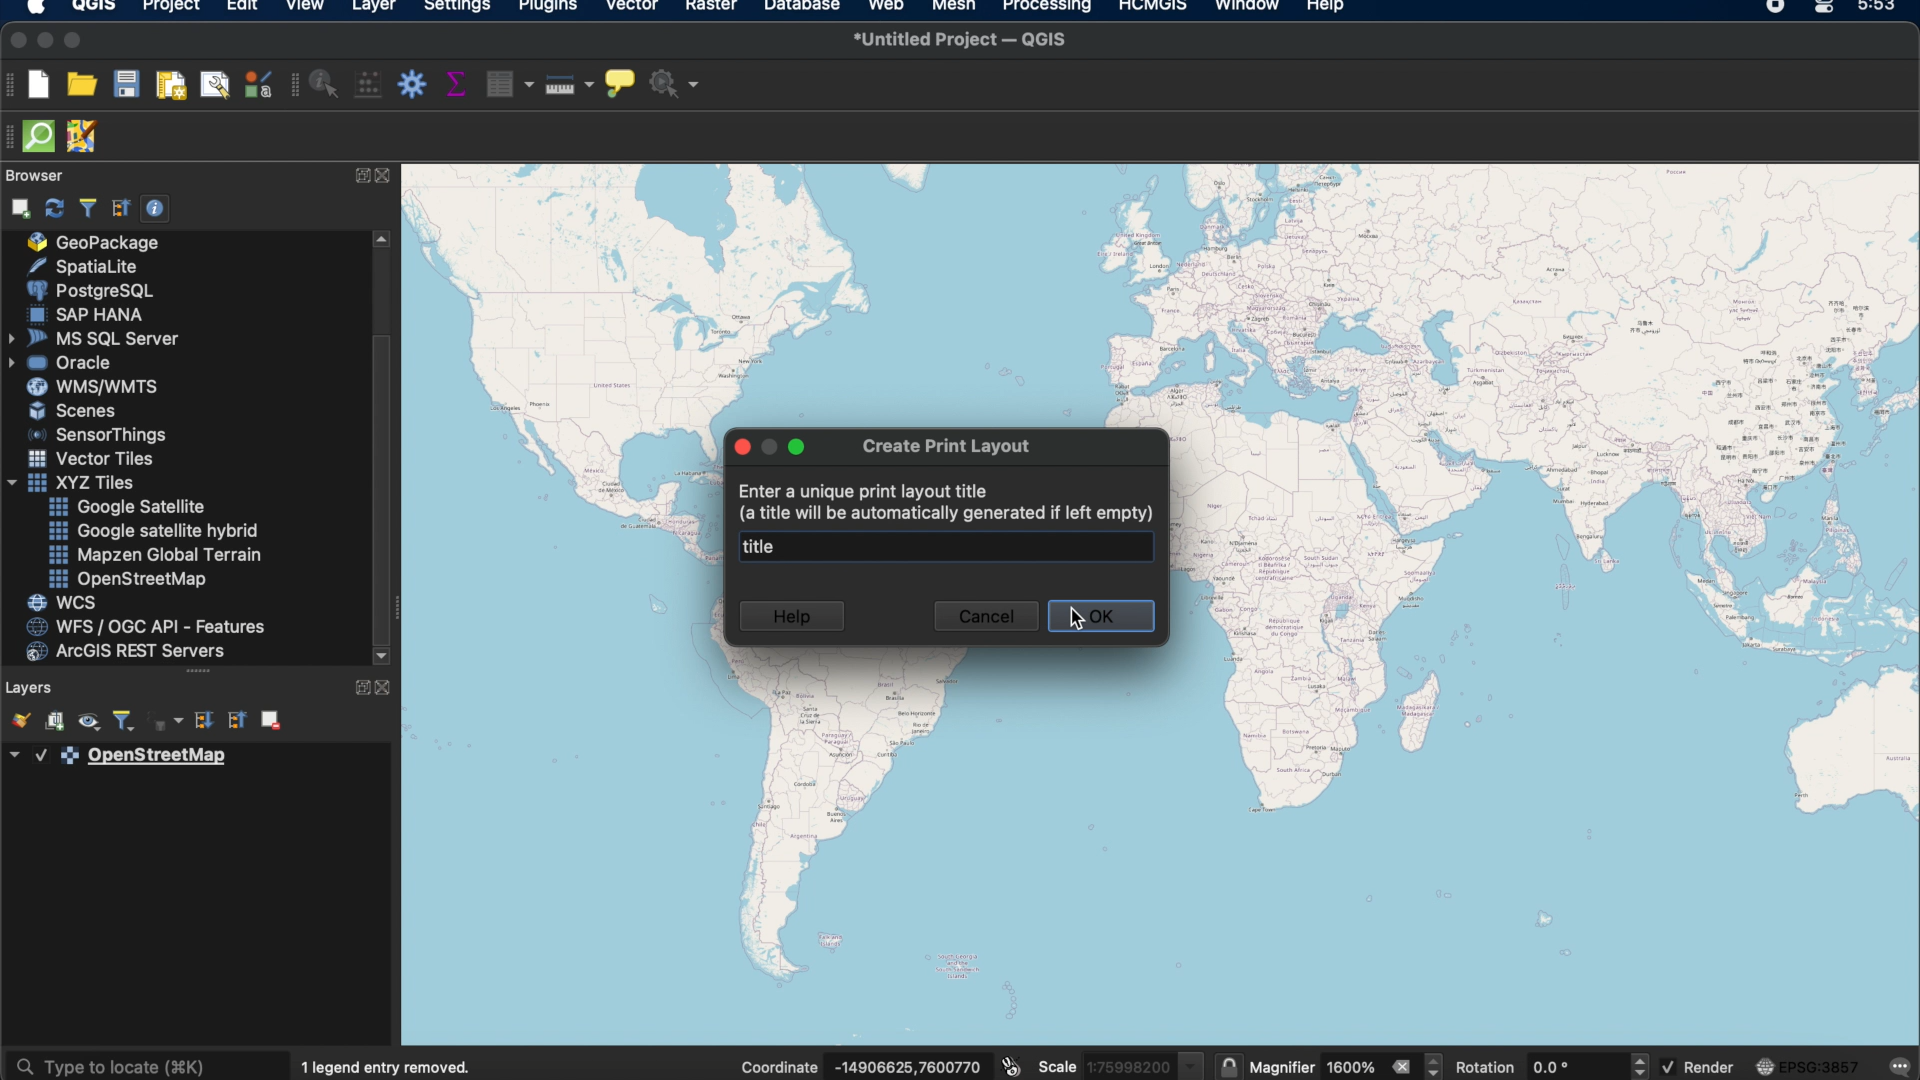  What do you see at coordinates (121, 208) in the screenshot?
I see `collapse all` at bounding box center [121, 208].